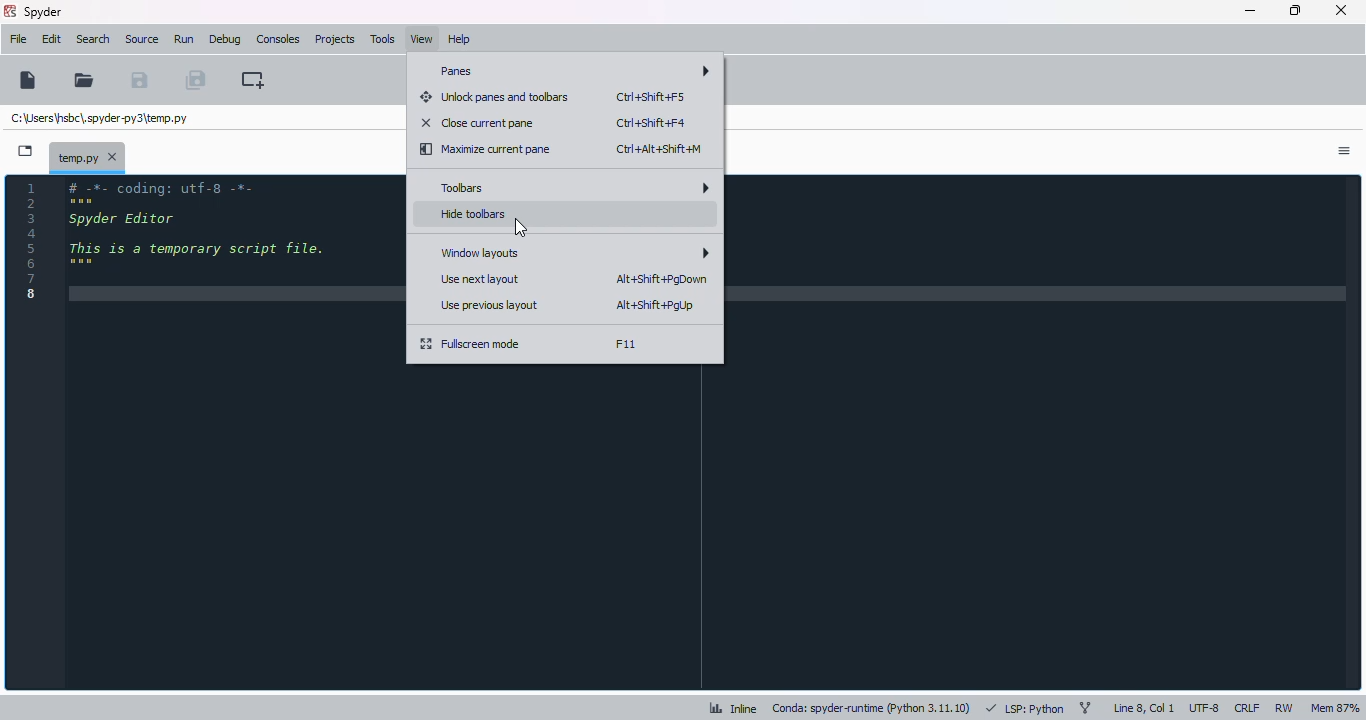 The width and height of the screenshot is (1366, 720). Describe the element at coordinates (487, 148) in the screenshot. I see `maximize current pane` at that location.